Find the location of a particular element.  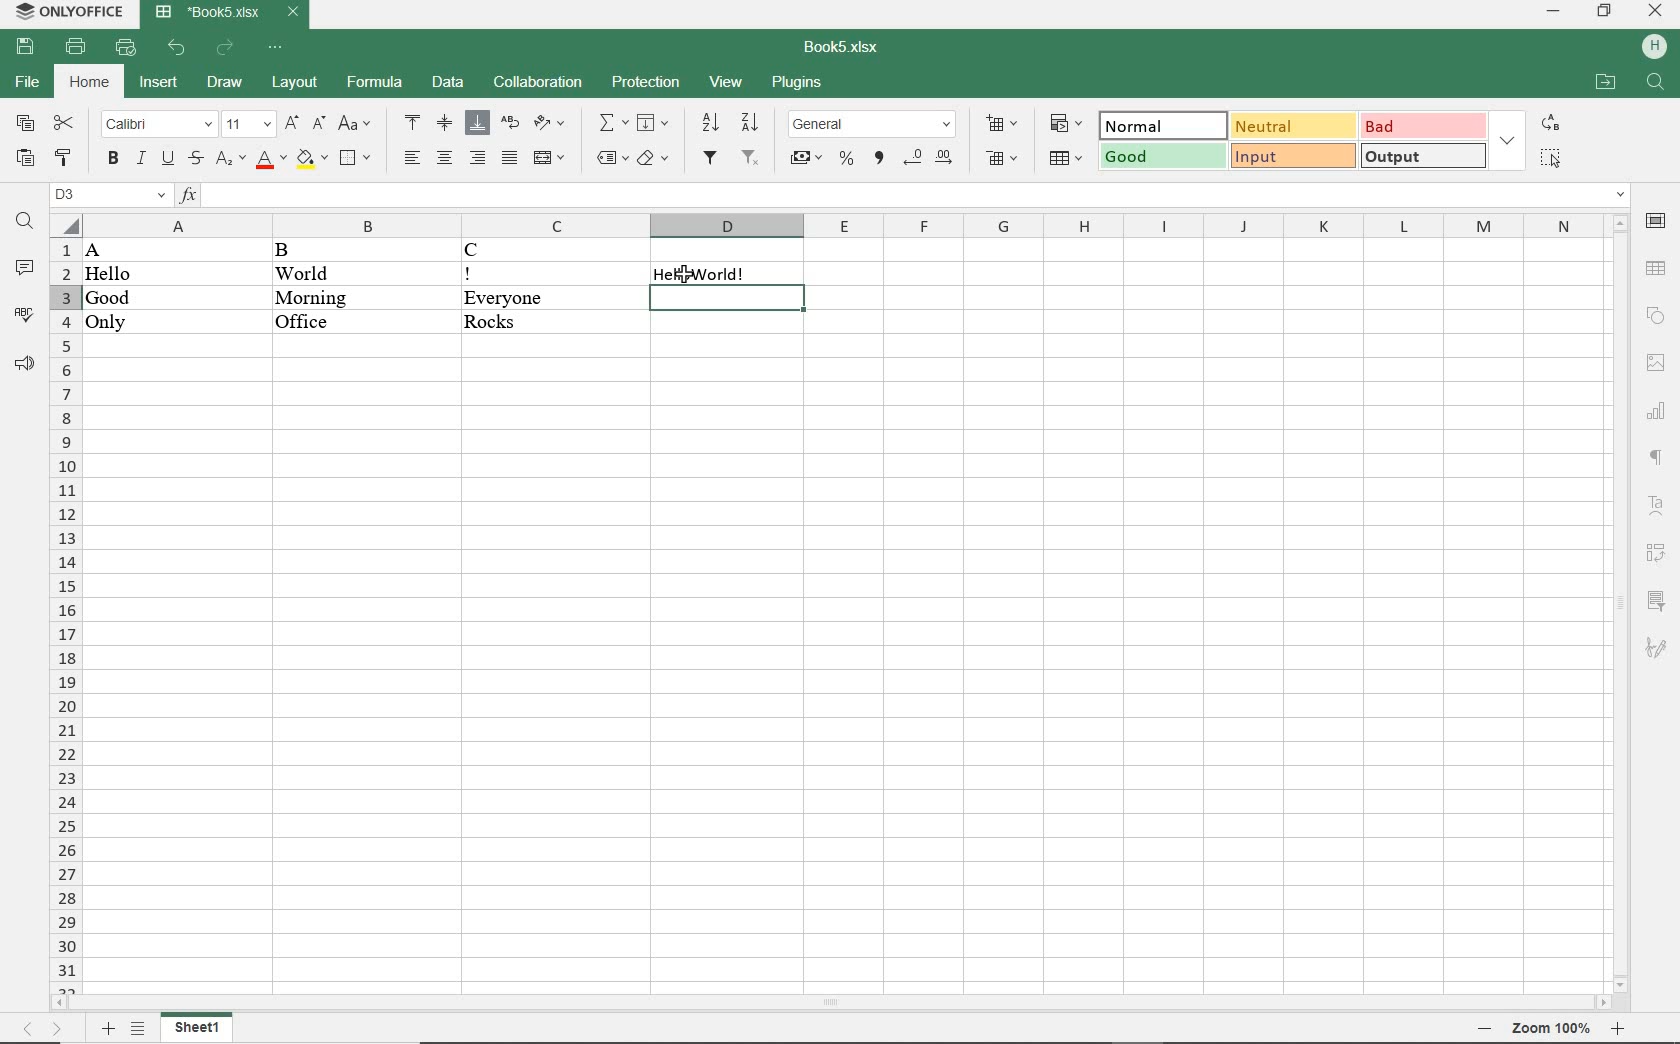

MERGE & CENTER is located at coordinates (550, 159).